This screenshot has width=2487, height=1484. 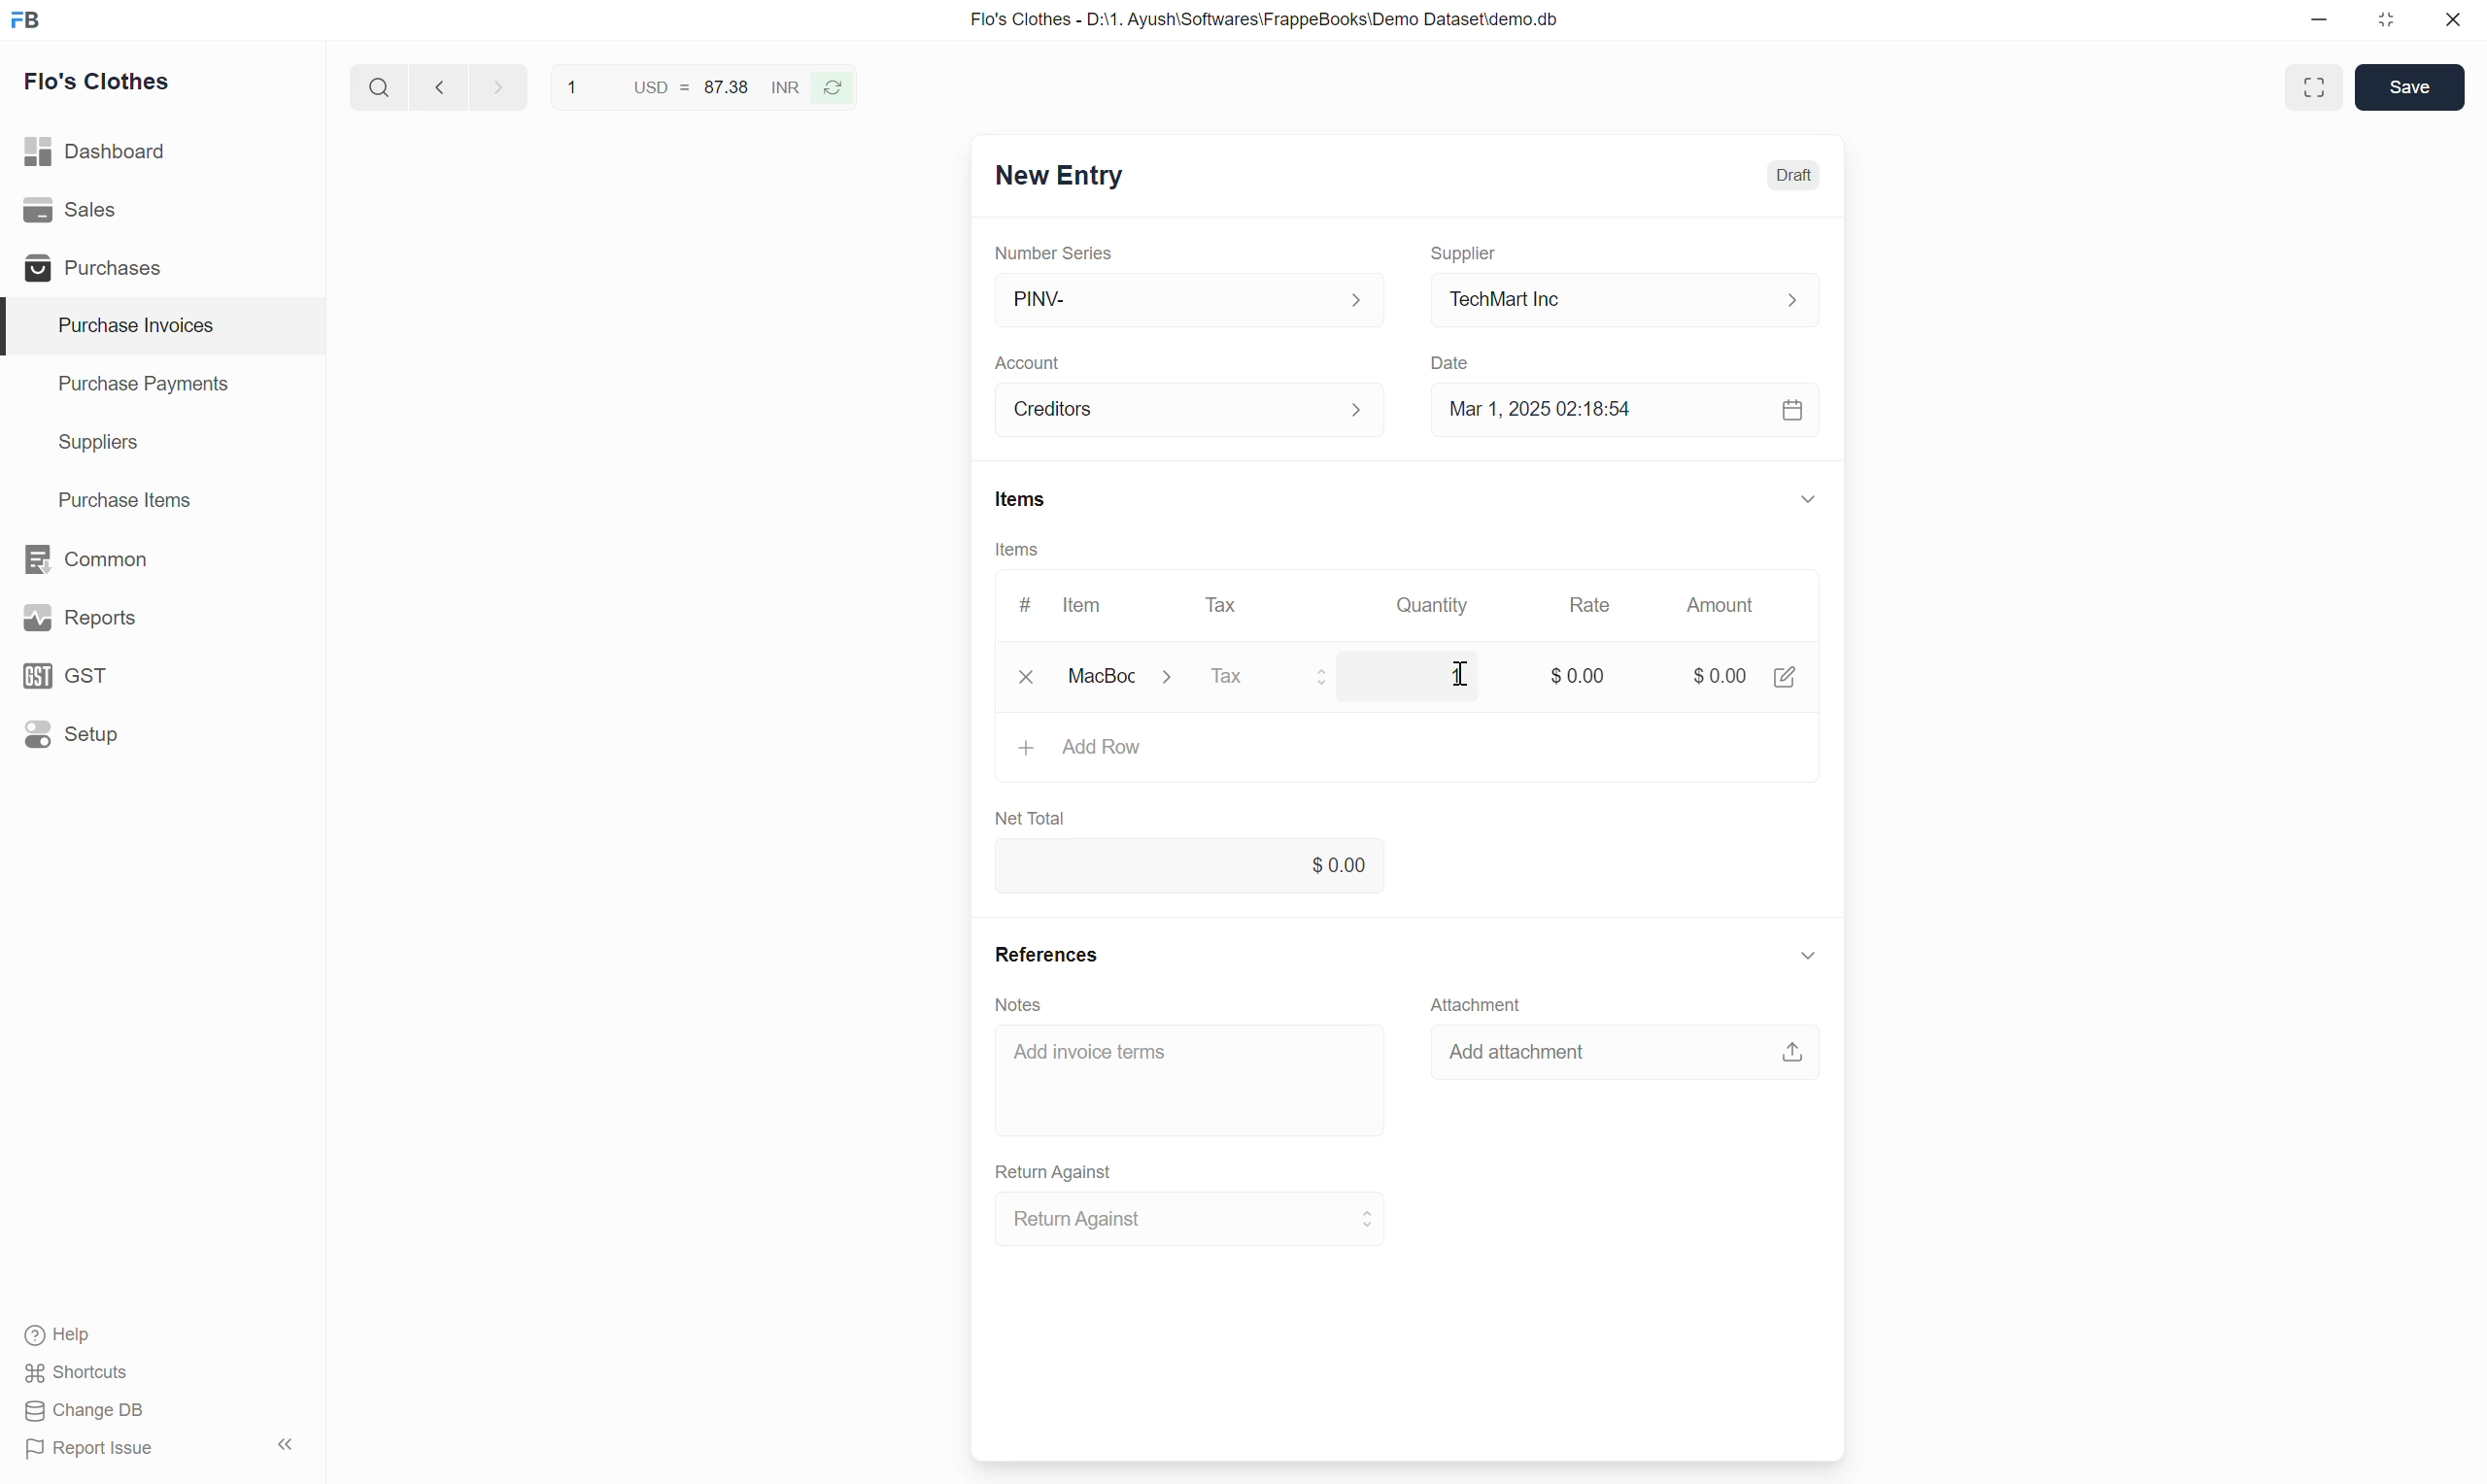 What do you see at coordinates (1745, 670) in the screenshot?
I see `$0.00` at bounding box center [1745, 670].